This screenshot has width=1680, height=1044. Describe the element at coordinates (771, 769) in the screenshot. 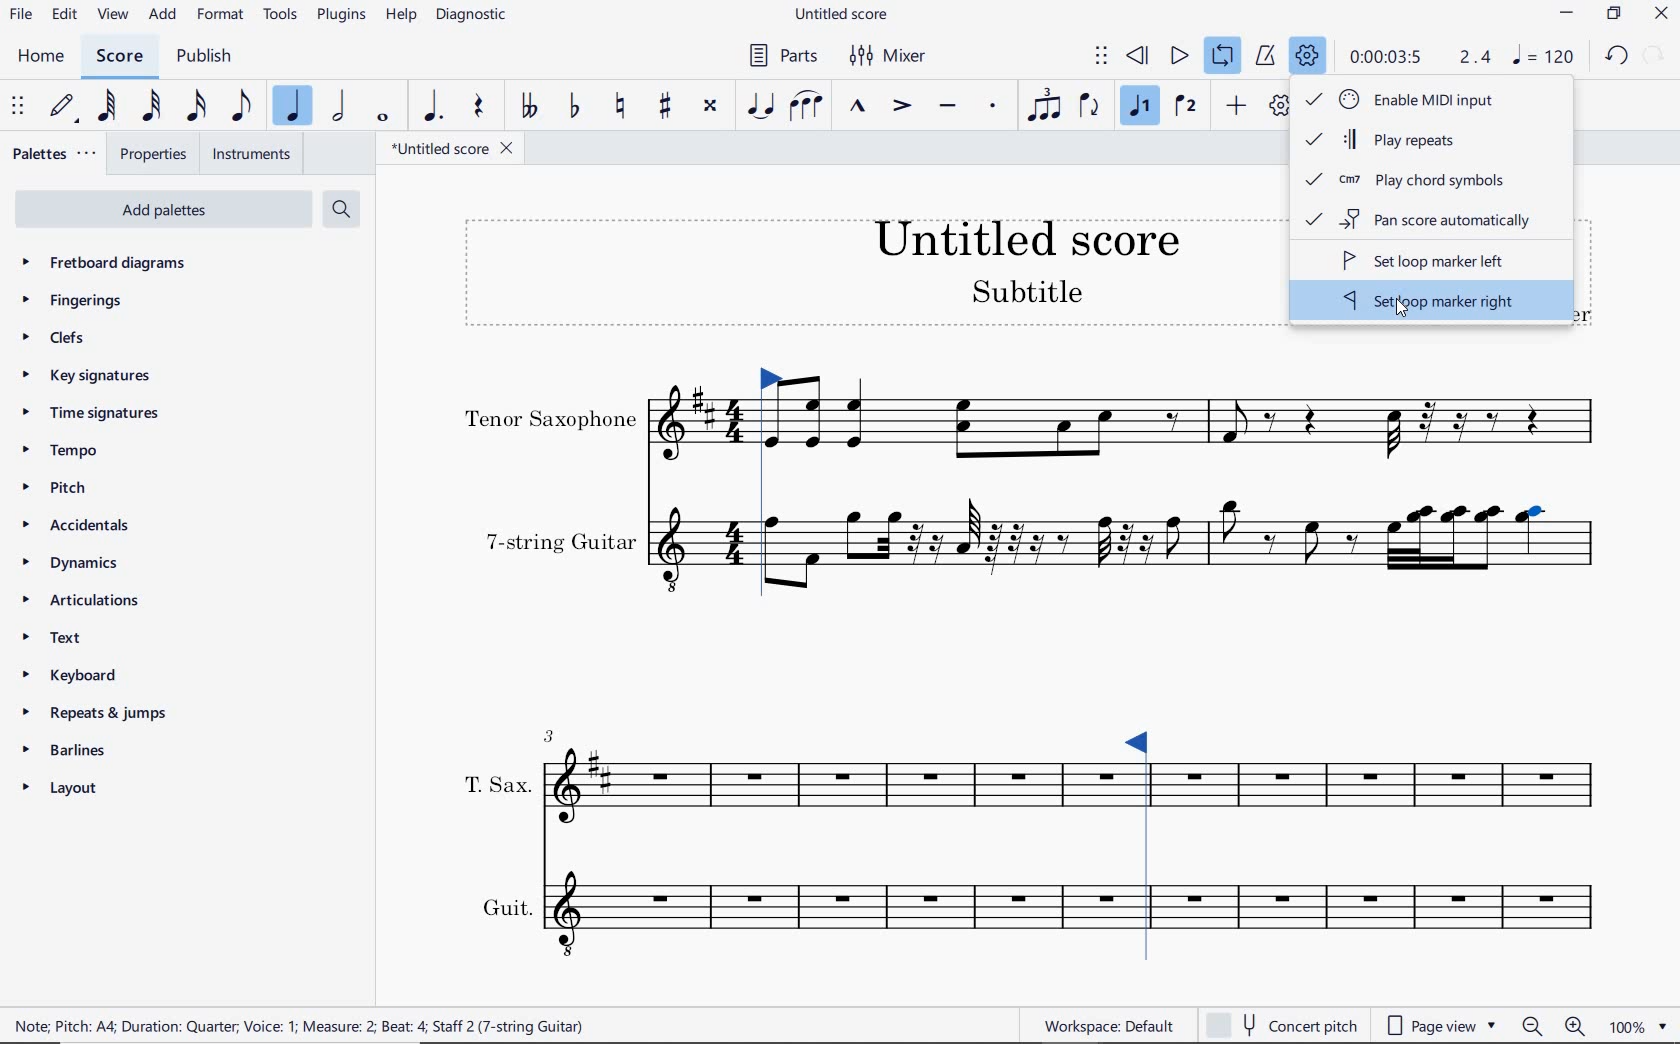

I see `INSTRUMENT: T.SAX` at that location.